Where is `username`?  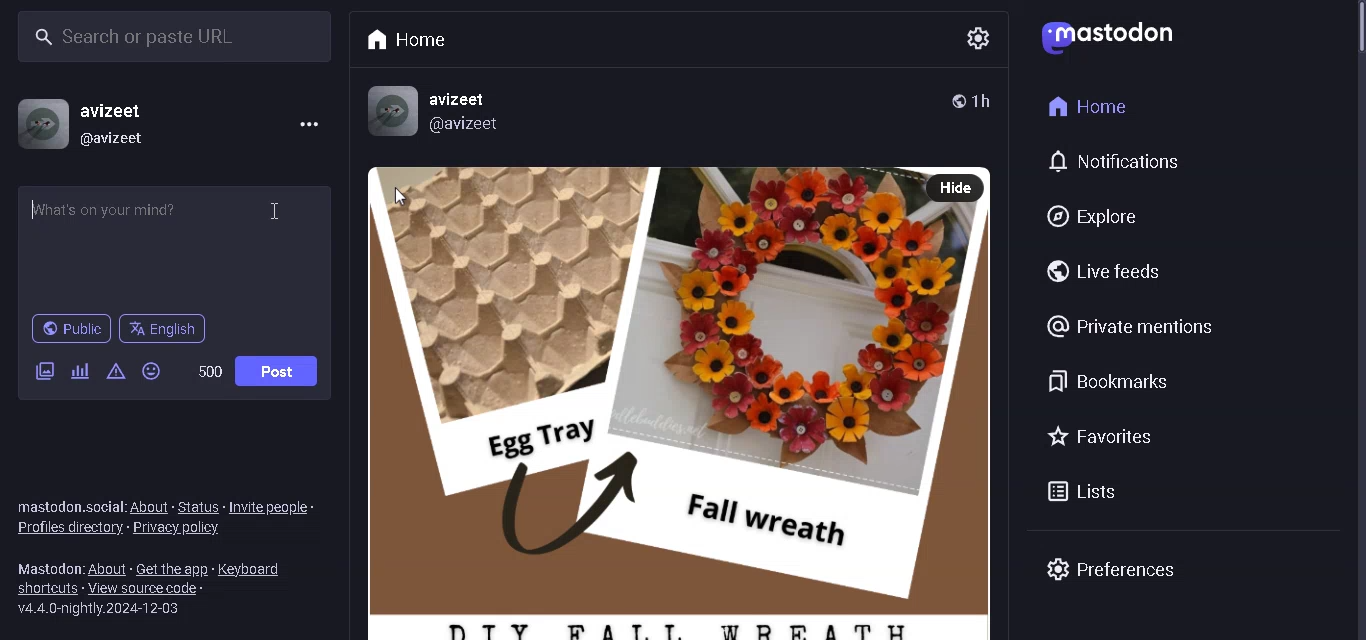
username is located at coordinates (482, 96).